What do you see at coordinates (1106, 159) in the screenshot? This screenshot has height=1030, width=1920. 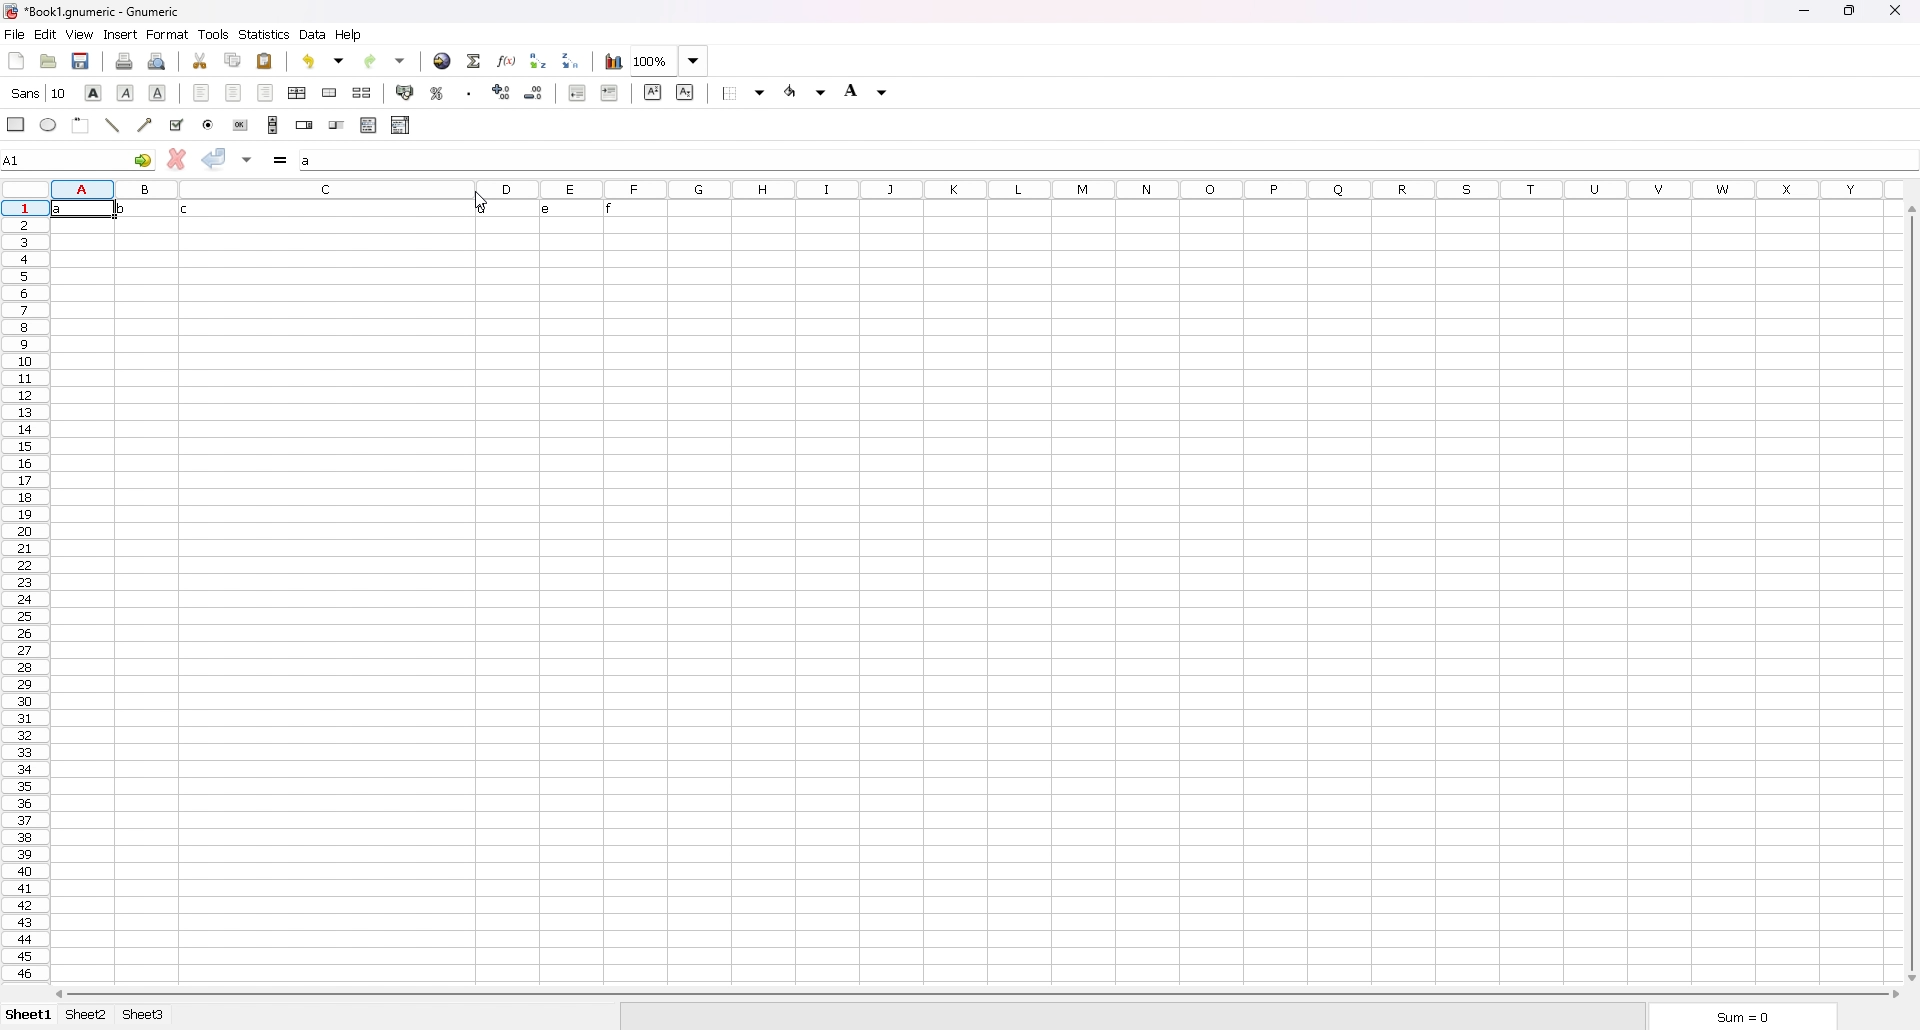 I see `cell input` at bounding box center [1106, 159].